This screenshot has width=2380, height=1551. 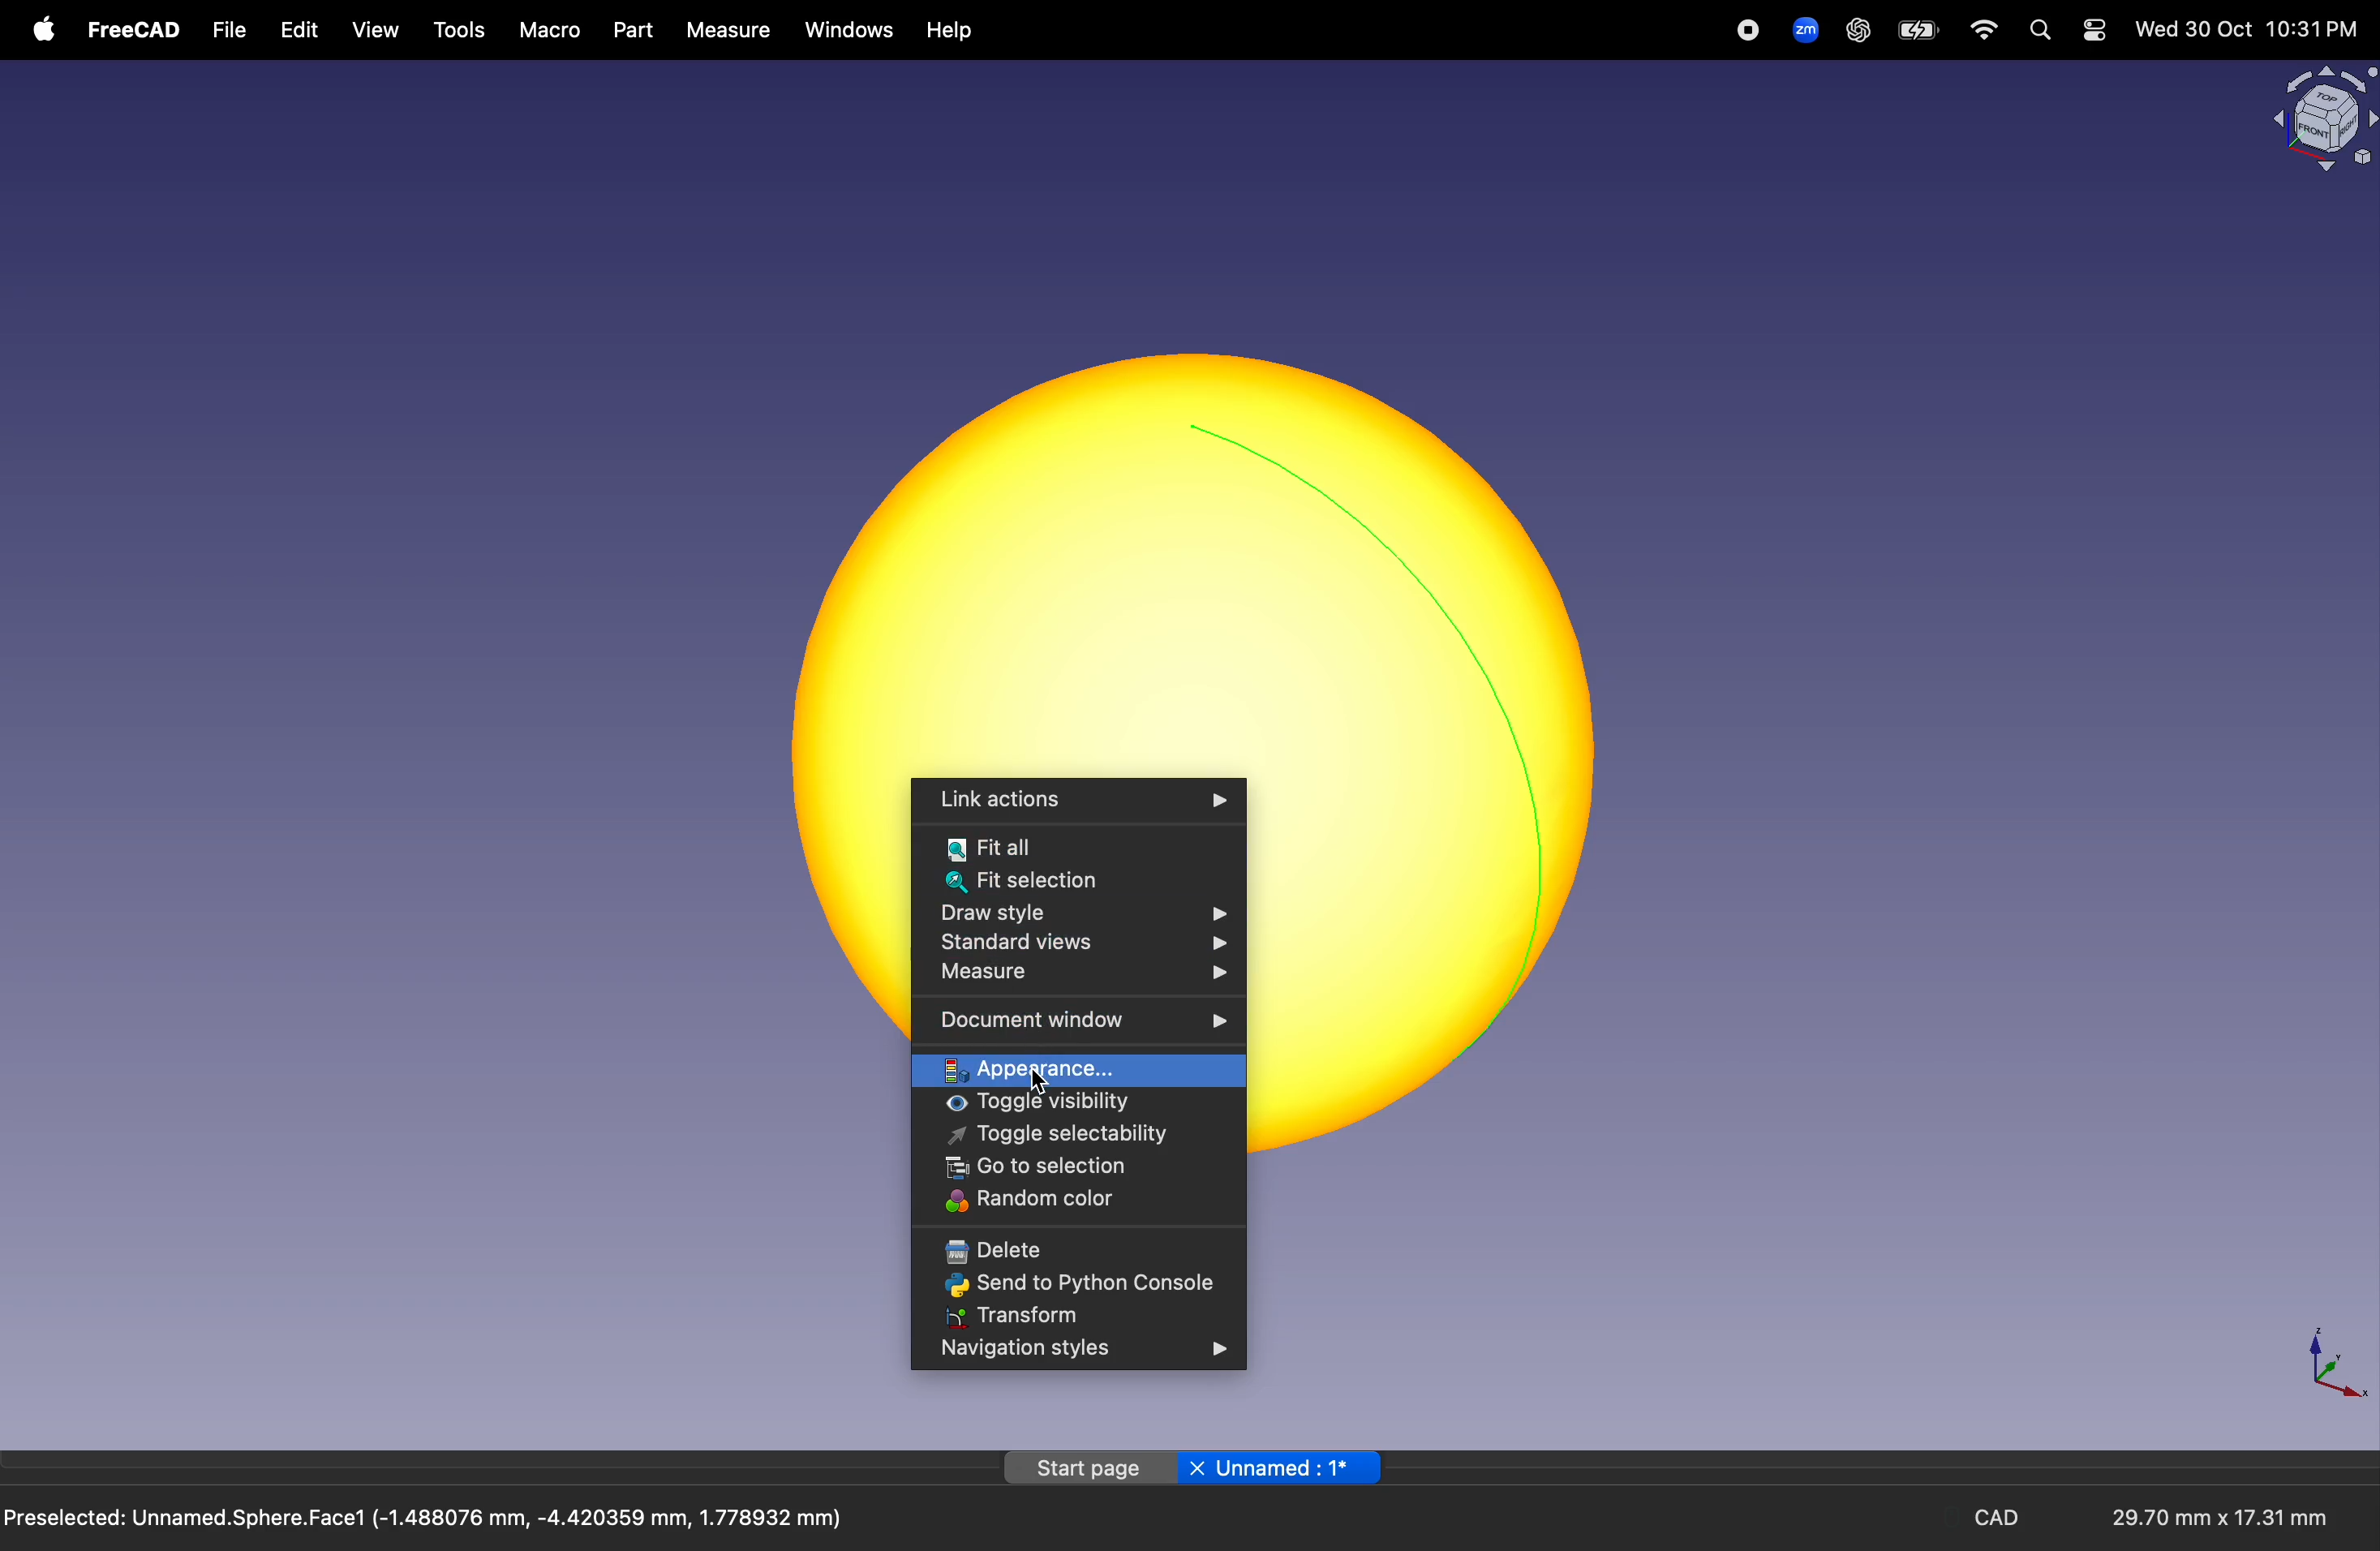 I want to click on settings, so click(x=2093, y=30).